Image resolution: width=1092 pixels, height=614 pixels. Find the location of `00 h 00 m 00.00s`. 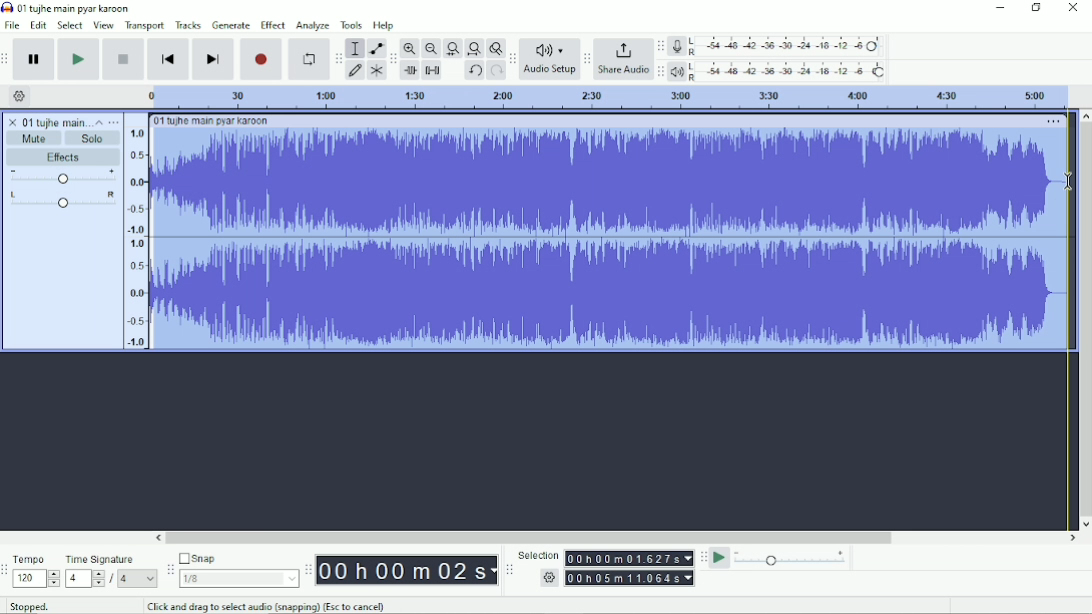

00 h 00 m 00.00s is located at coordinates (407, 571).